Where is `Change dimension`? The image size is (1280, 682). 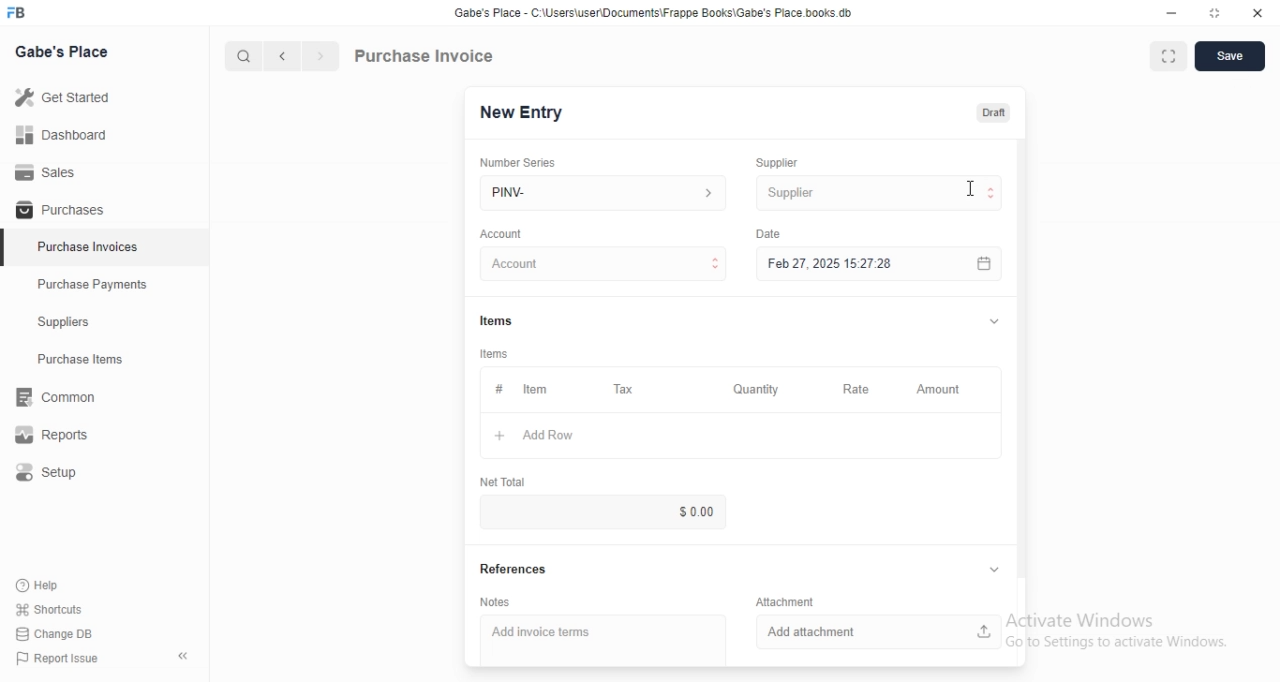
Change dimension is located at coordinates (1215, 13).